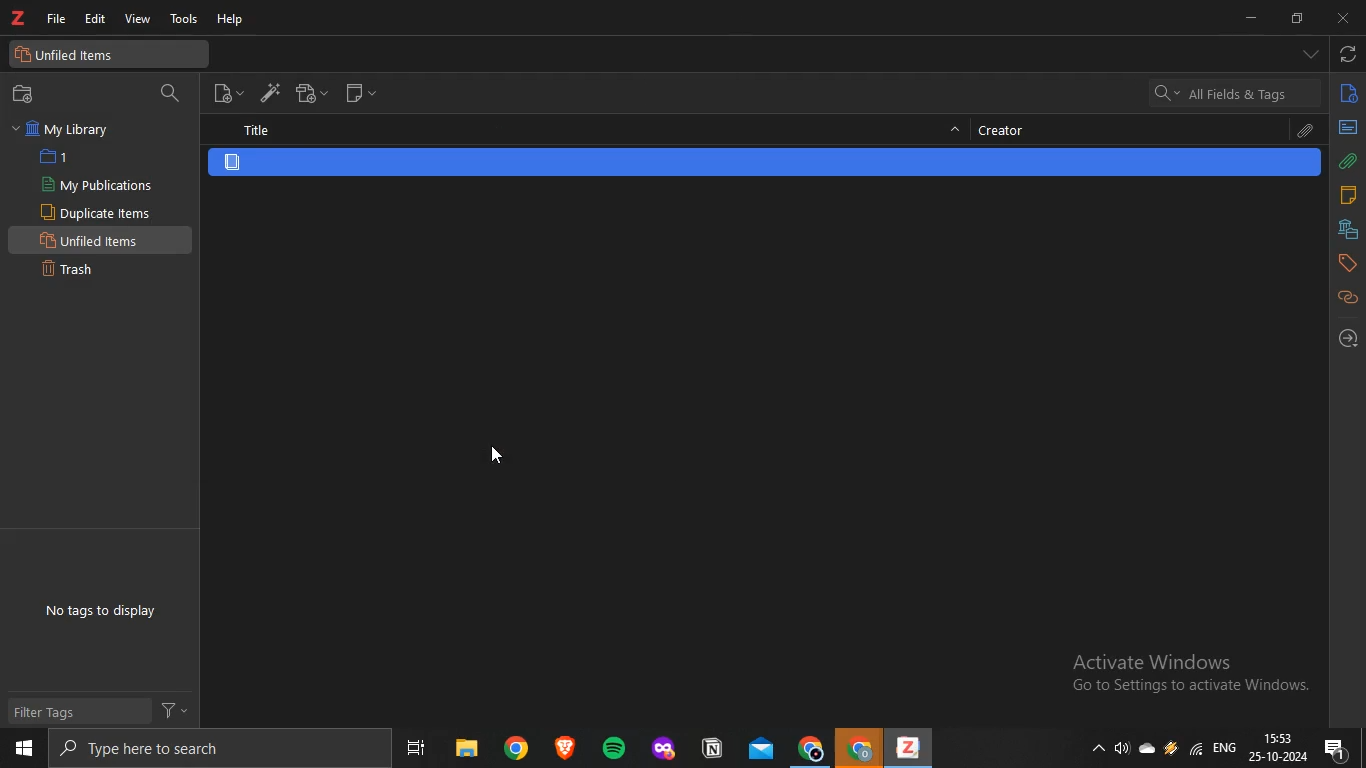  What do you see at coordinates (1279, 737) in the screenshot?
I see `time` at bounding box center [1279, 737].